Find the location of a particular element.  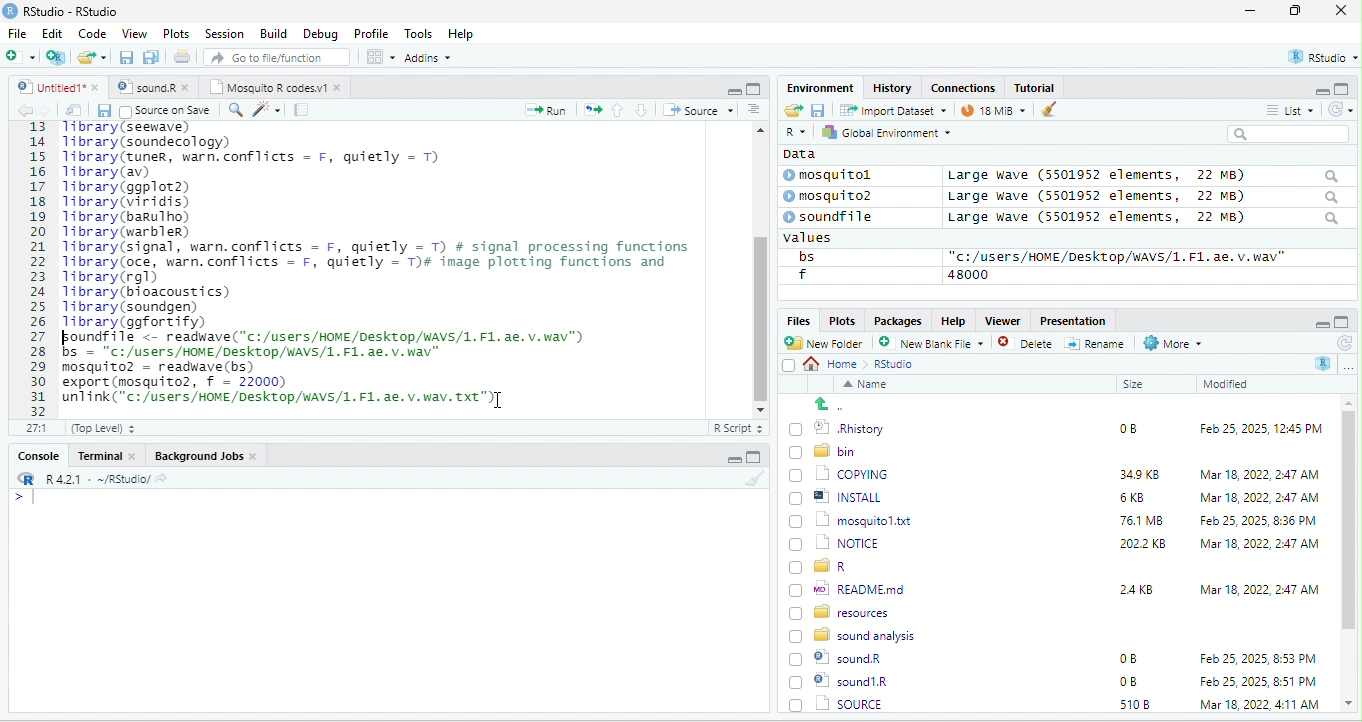

minimize is located at coordinates (1250, 12).